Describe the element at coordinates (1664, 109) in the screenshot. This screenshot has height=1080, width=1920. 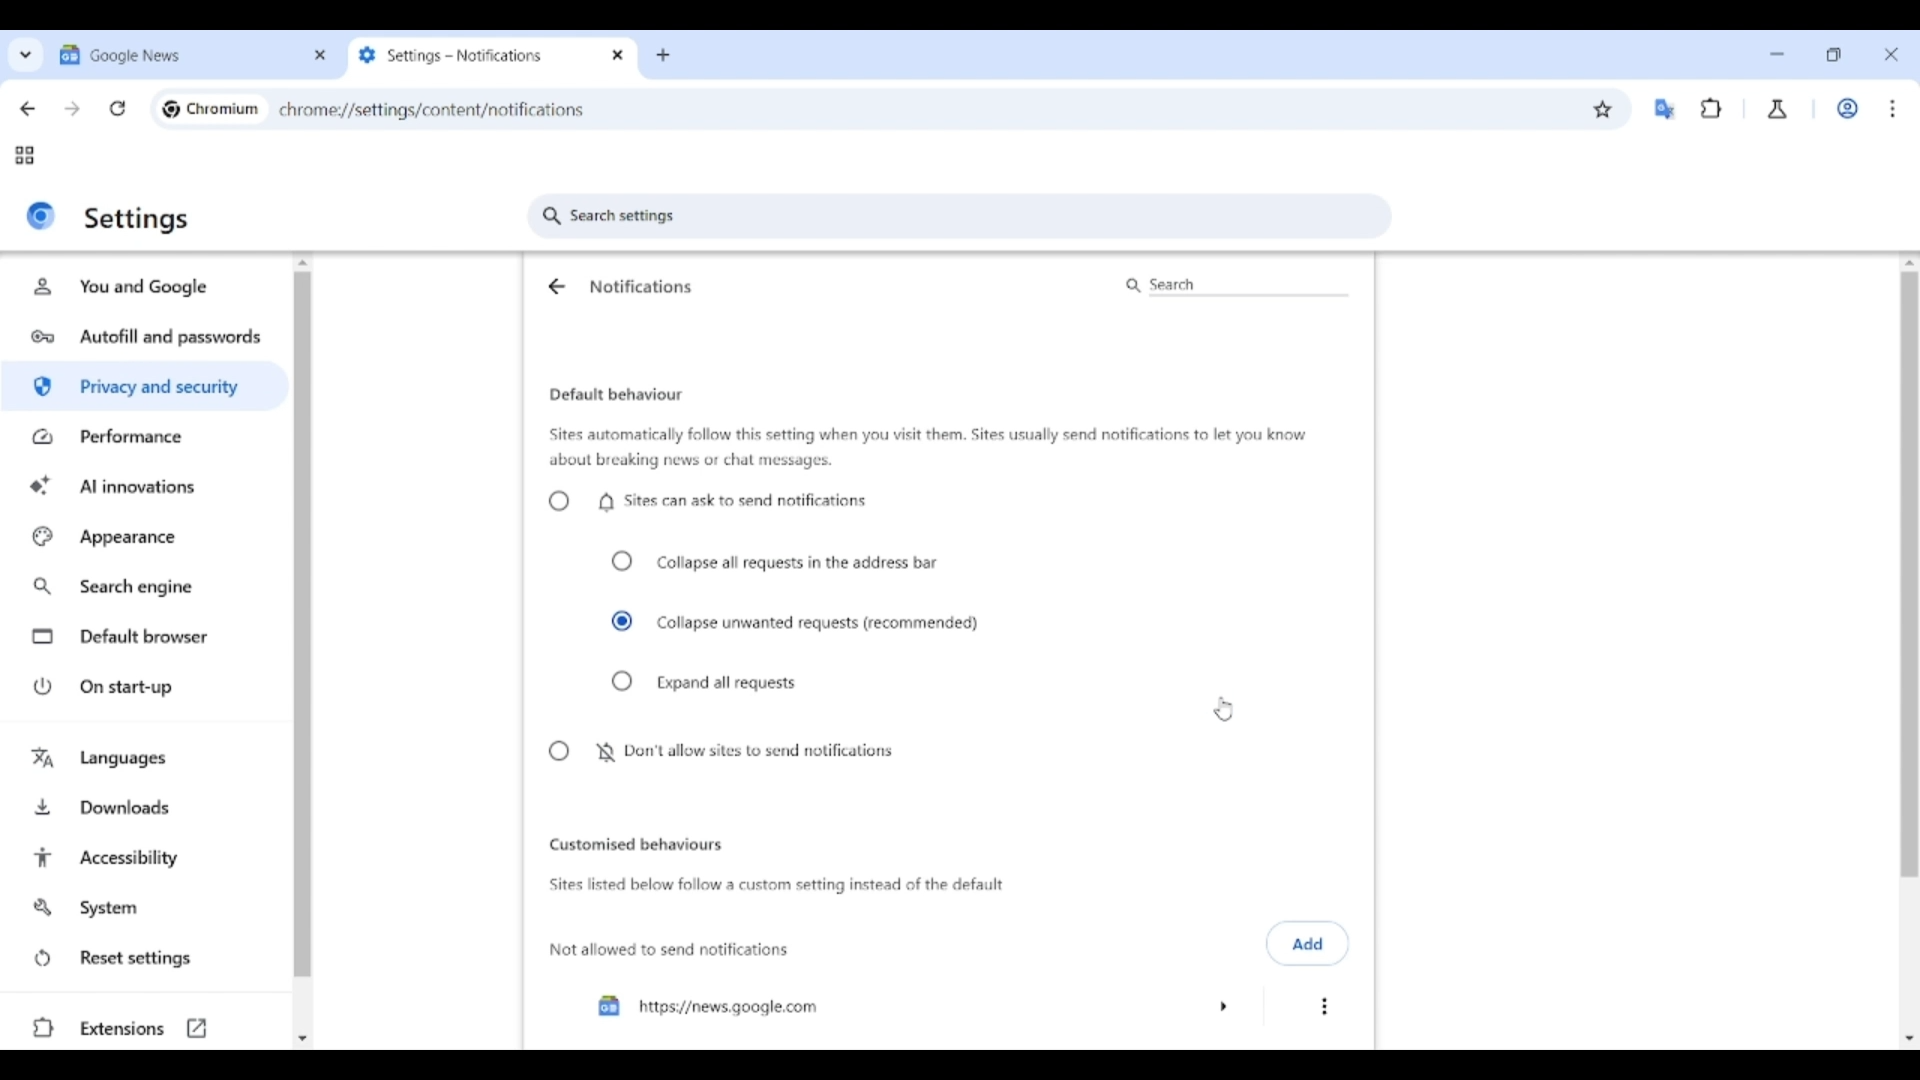
I see `Google translator extension` at that location.